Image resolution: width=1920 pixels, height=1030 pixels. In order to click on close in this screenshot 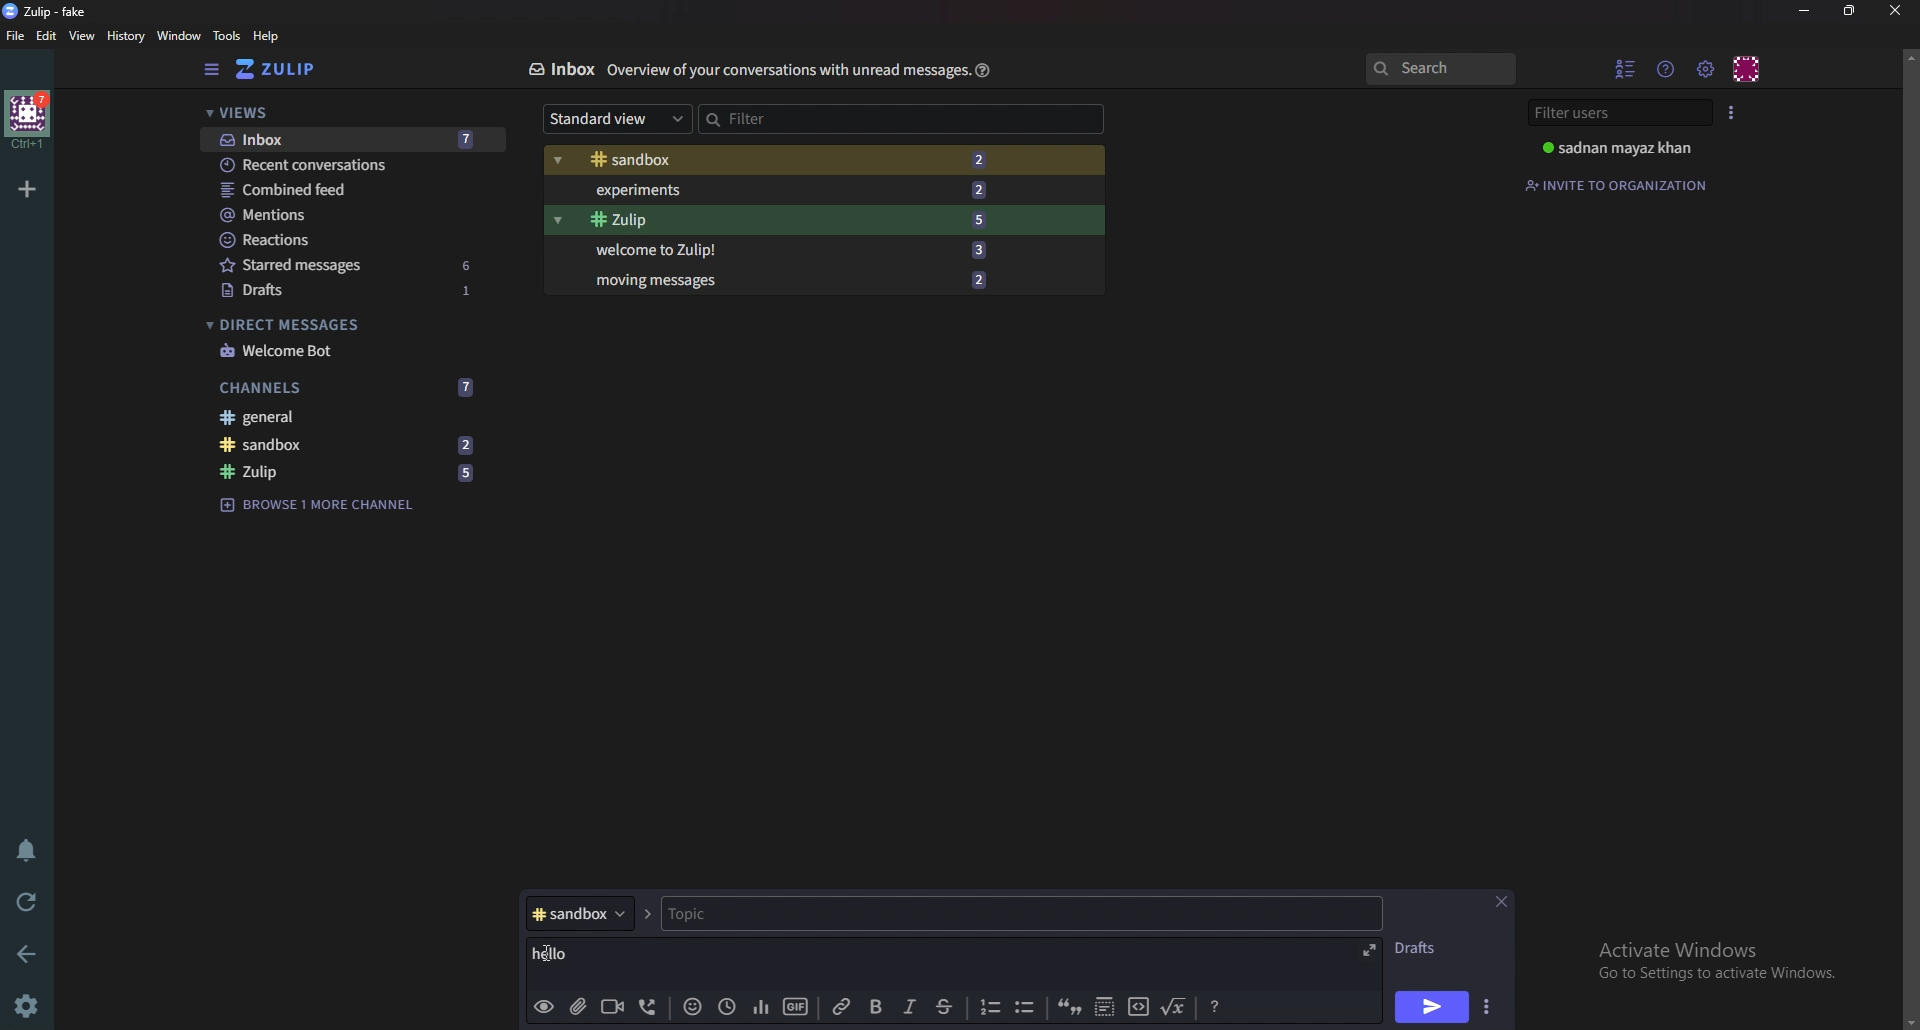, I will do `click(1504, 900)`.